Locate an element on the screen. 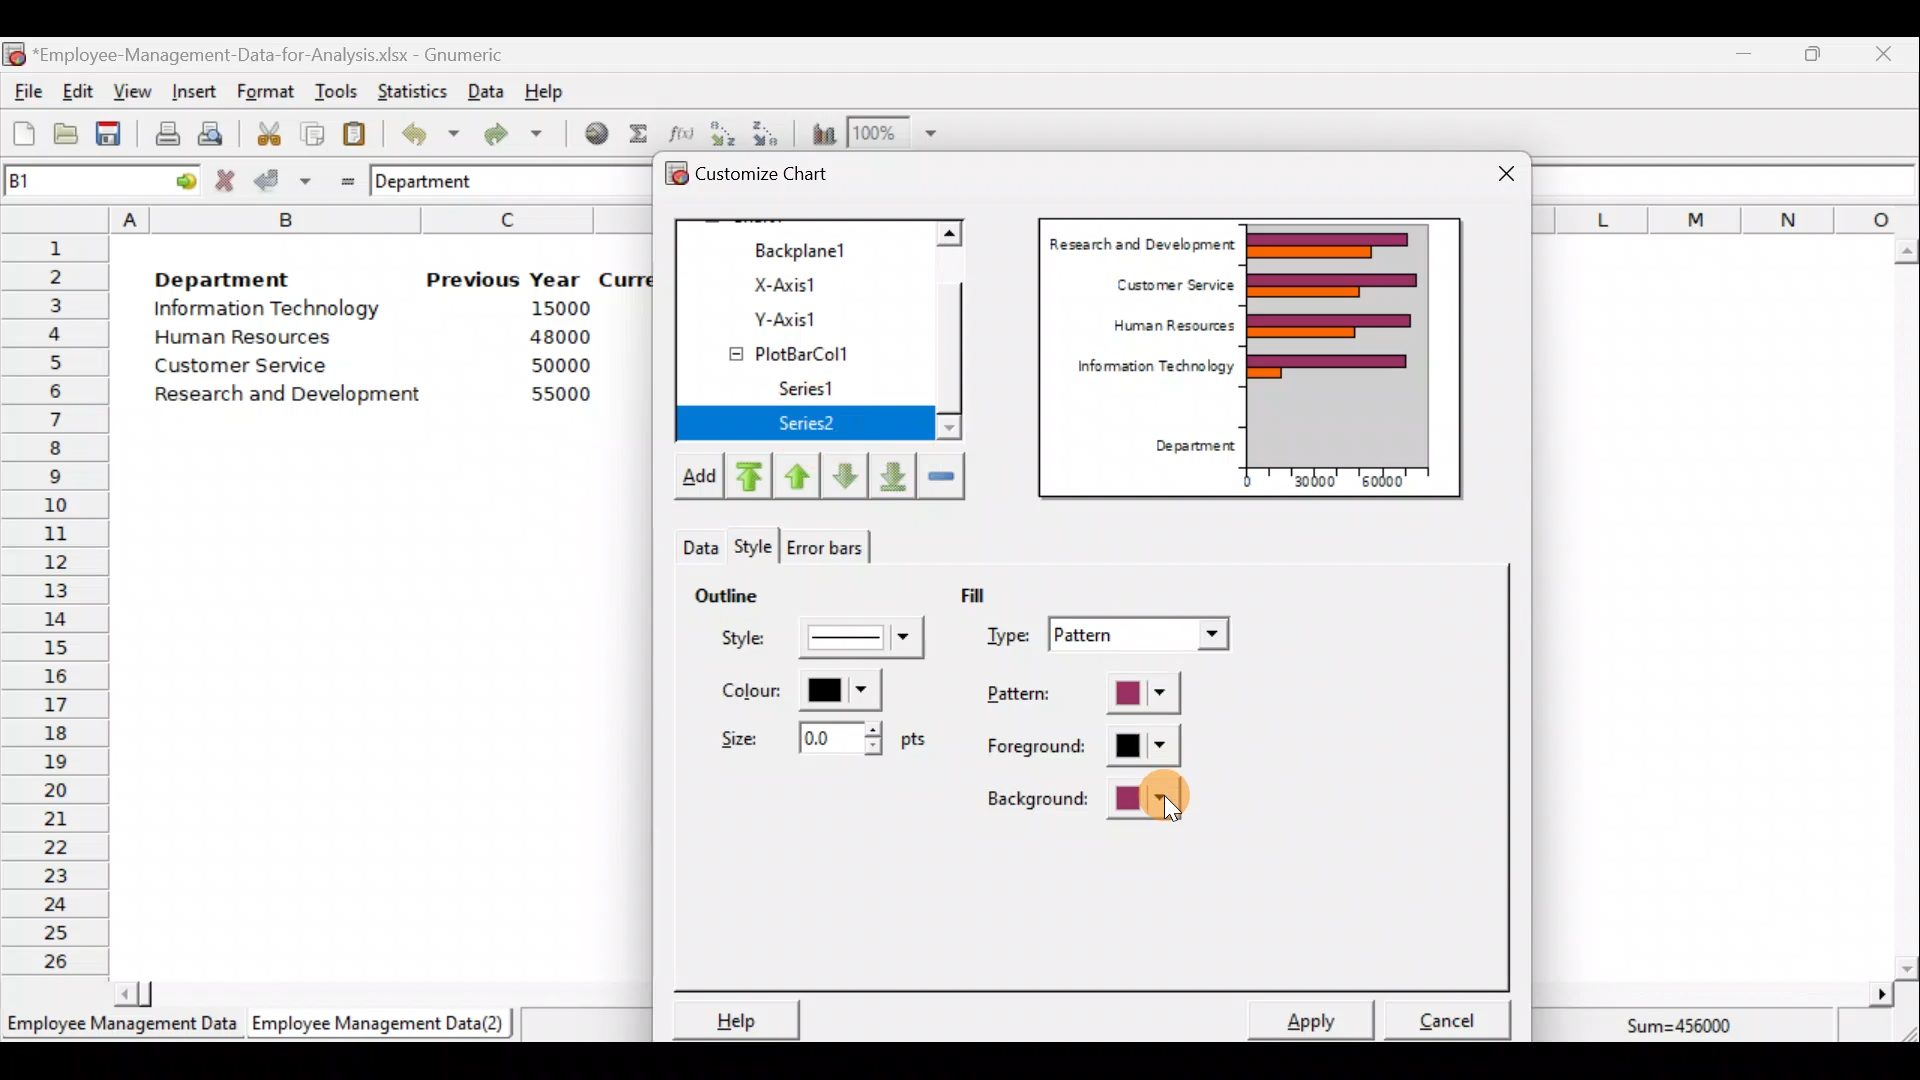  Cut the selection is located at coordinates (263, 131).